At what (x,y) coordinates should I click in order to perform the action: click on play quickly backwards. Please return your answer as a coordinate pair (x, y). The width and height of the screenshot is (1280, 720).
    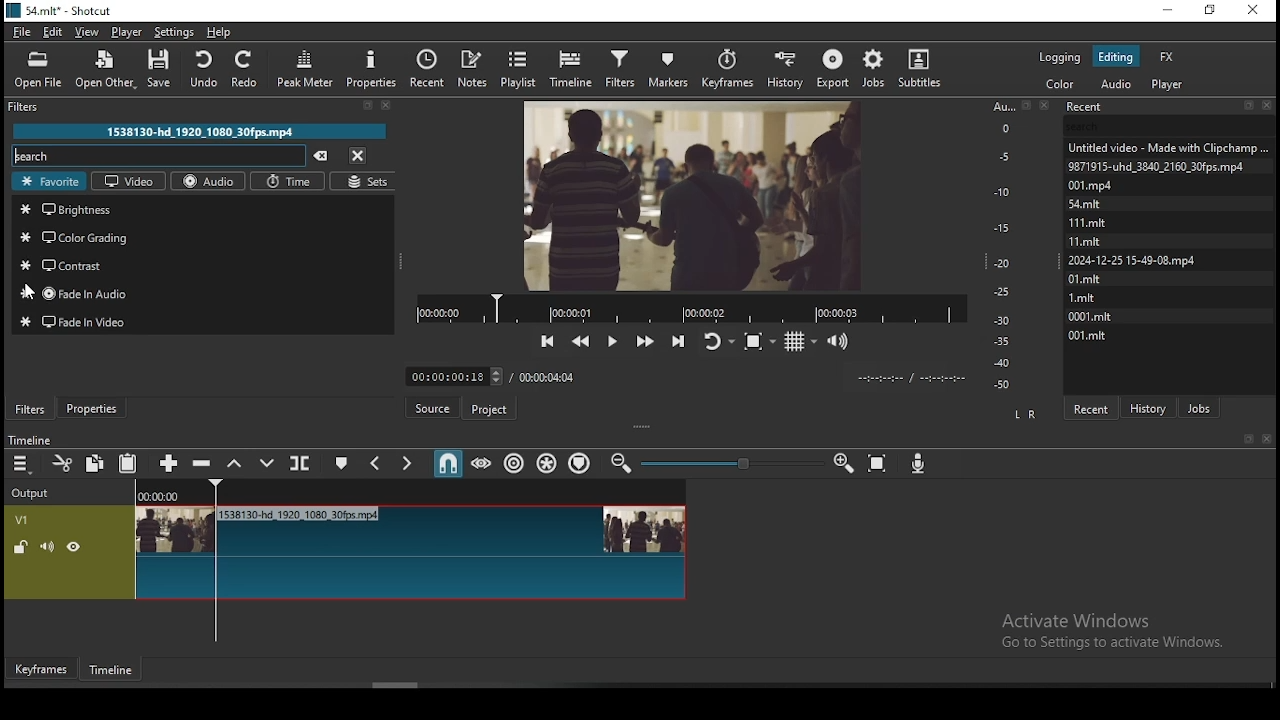
    Looking at the image, I should click on (582, 341).